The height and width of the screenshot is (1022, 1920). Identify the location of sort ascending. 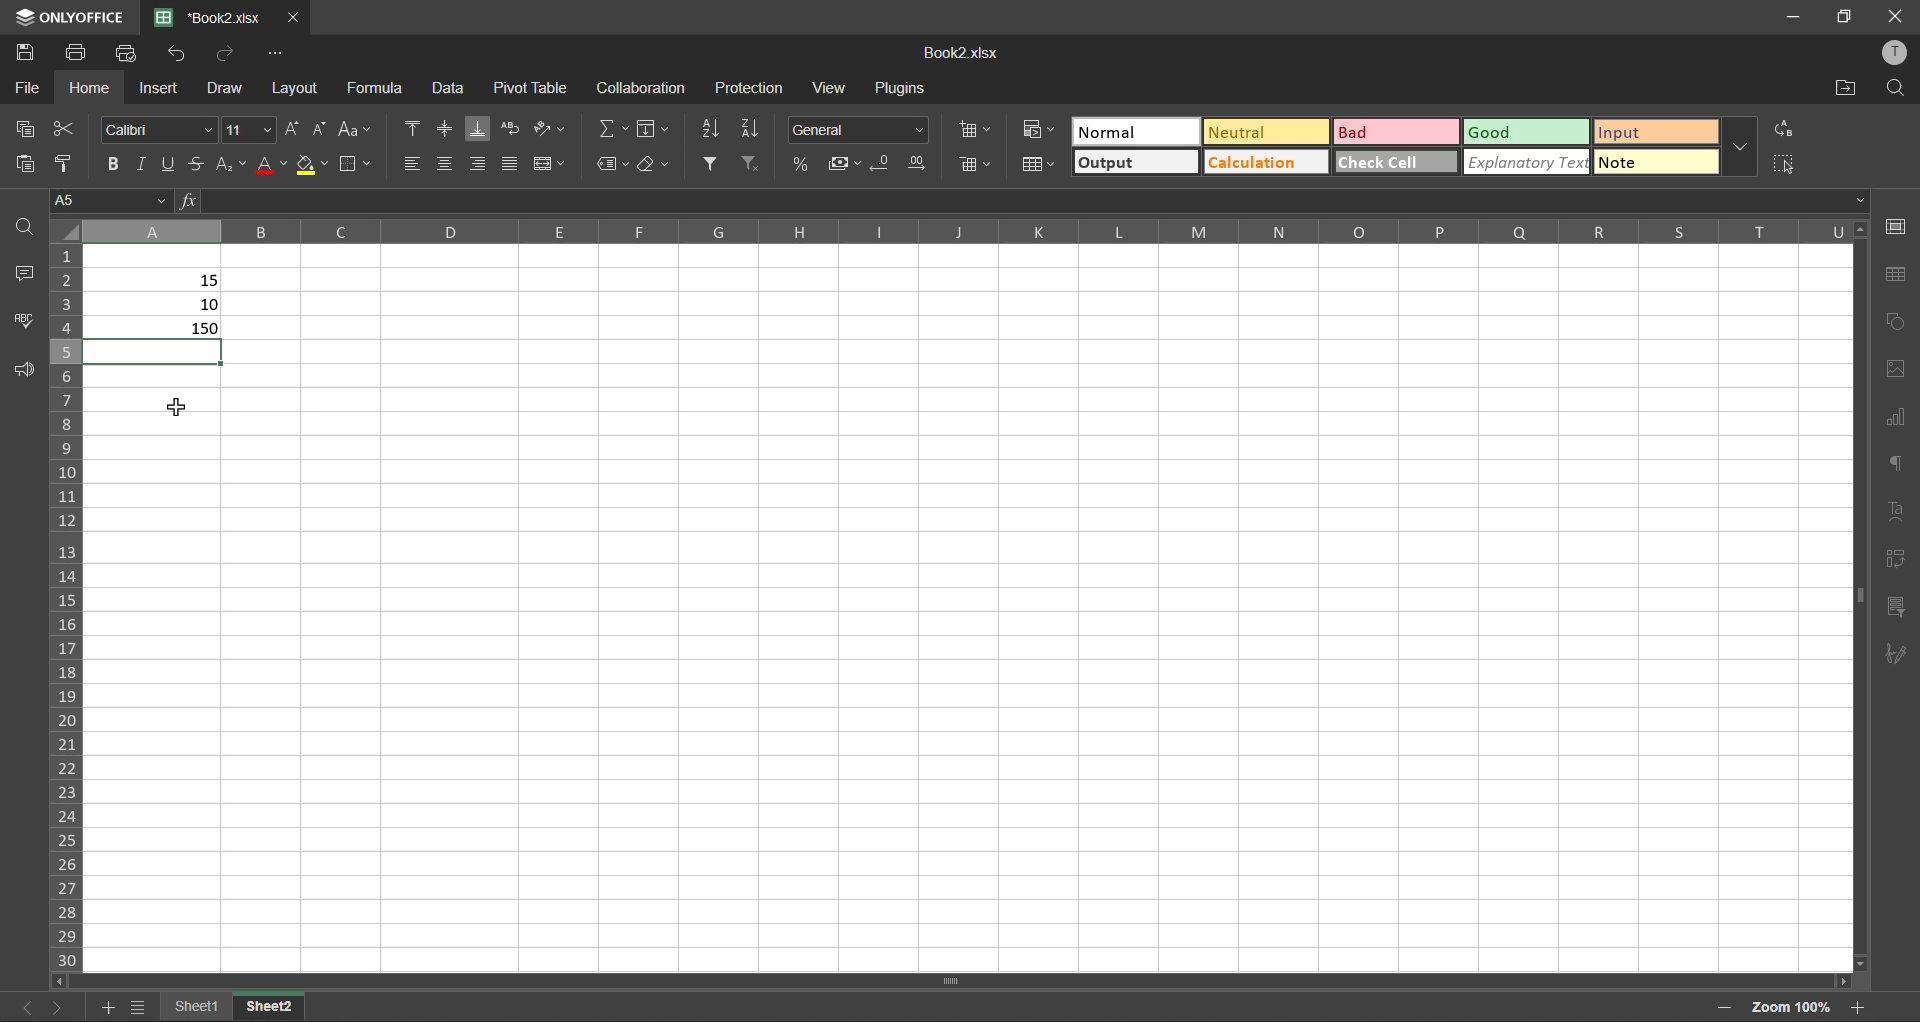
(707, 129).